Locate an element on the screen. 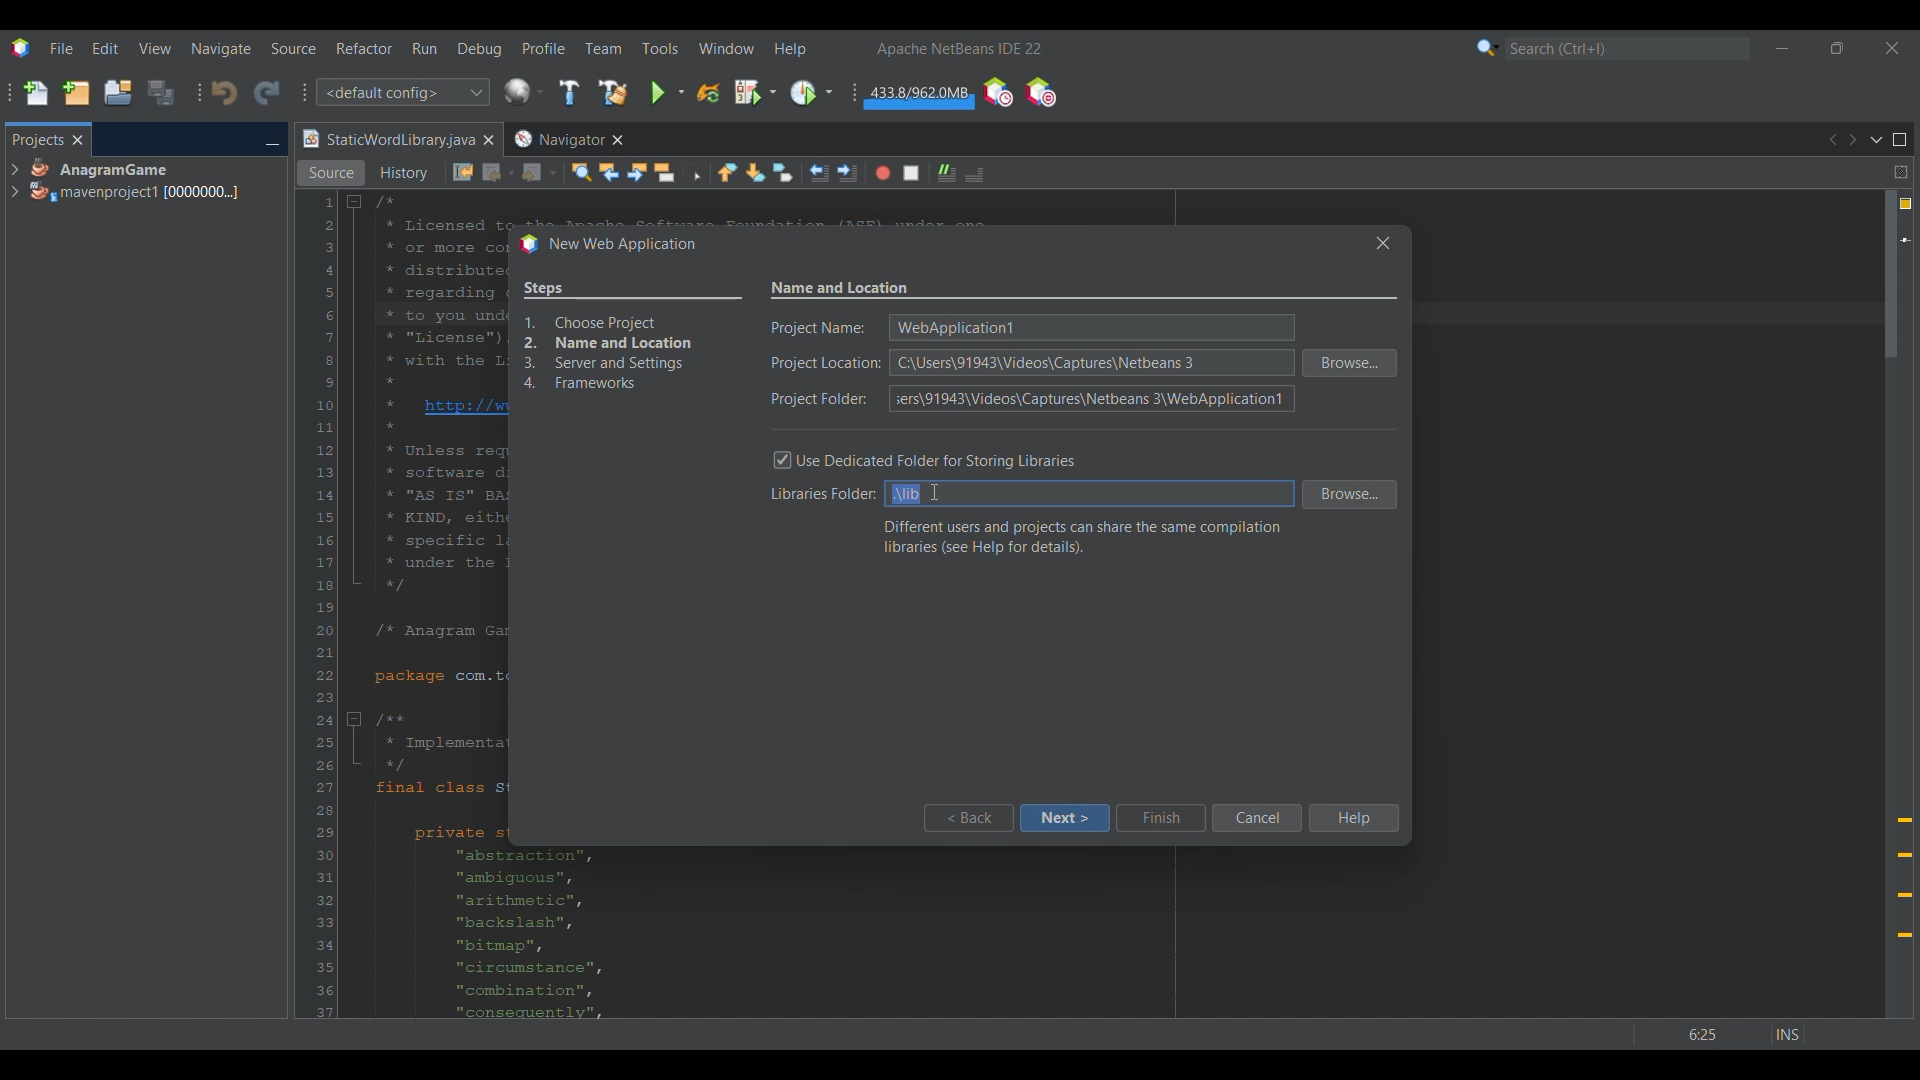 The width and height of the screenshot is (1920, 1080). Minimize is located at coordinates (272, 141).